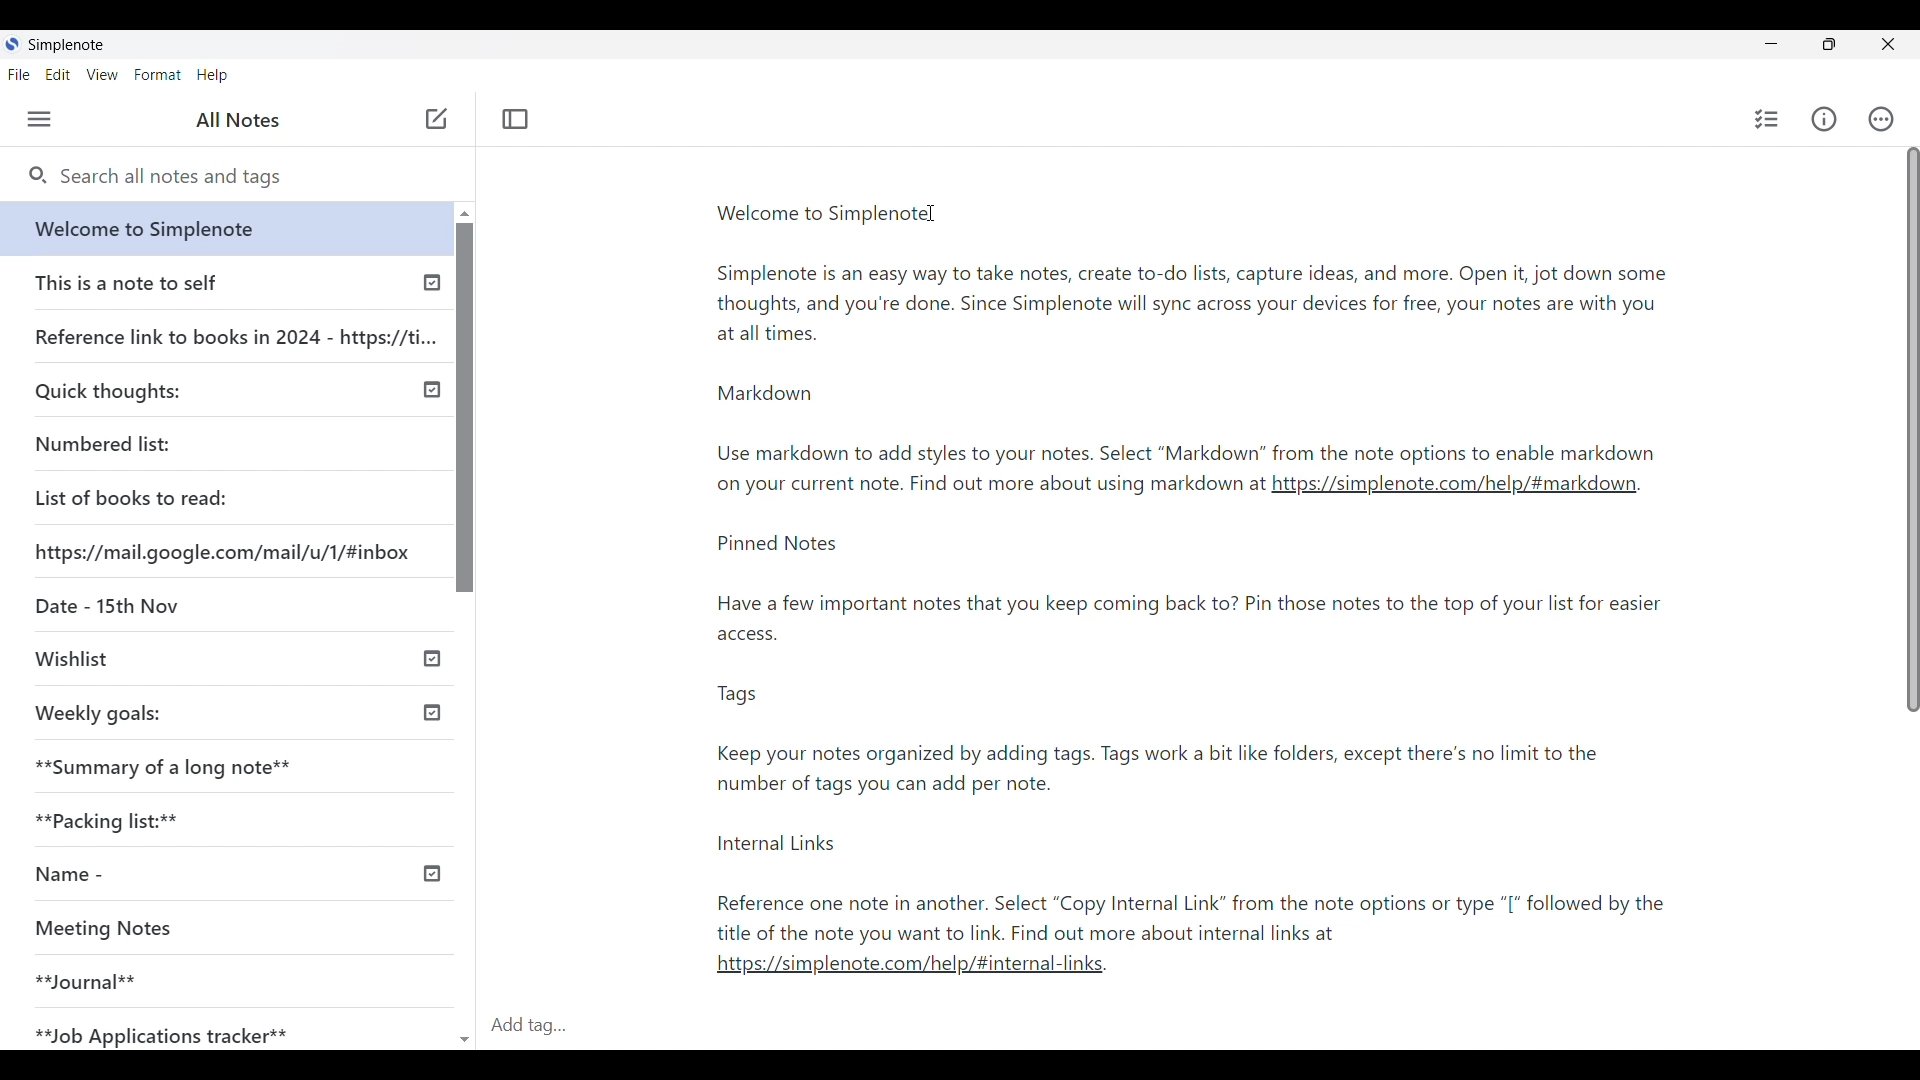 Image resolution: width=1920 pixels, height=1080 pixels. Describe the element at coordinates (1198, 1026) in the screenshot. I see `Click to type in tags` at that location.